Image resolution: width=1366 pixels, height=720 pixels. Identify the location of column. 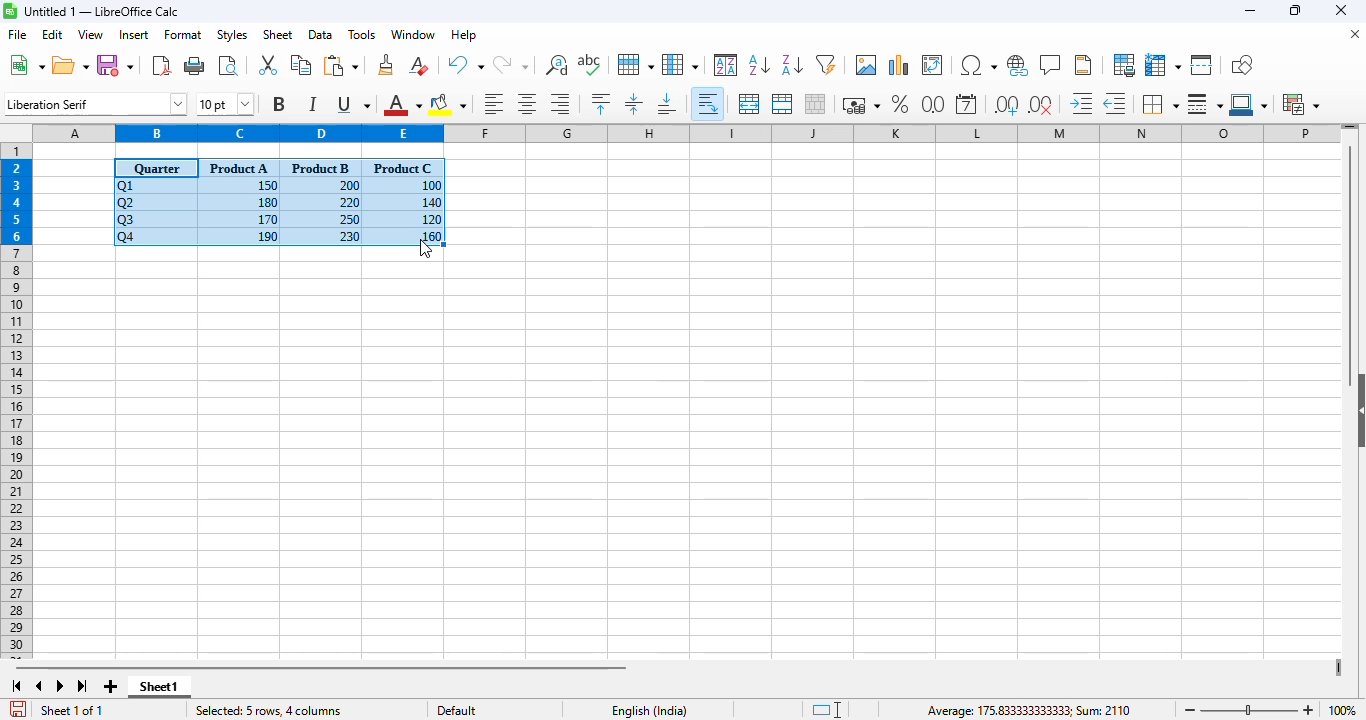
(680, 64).